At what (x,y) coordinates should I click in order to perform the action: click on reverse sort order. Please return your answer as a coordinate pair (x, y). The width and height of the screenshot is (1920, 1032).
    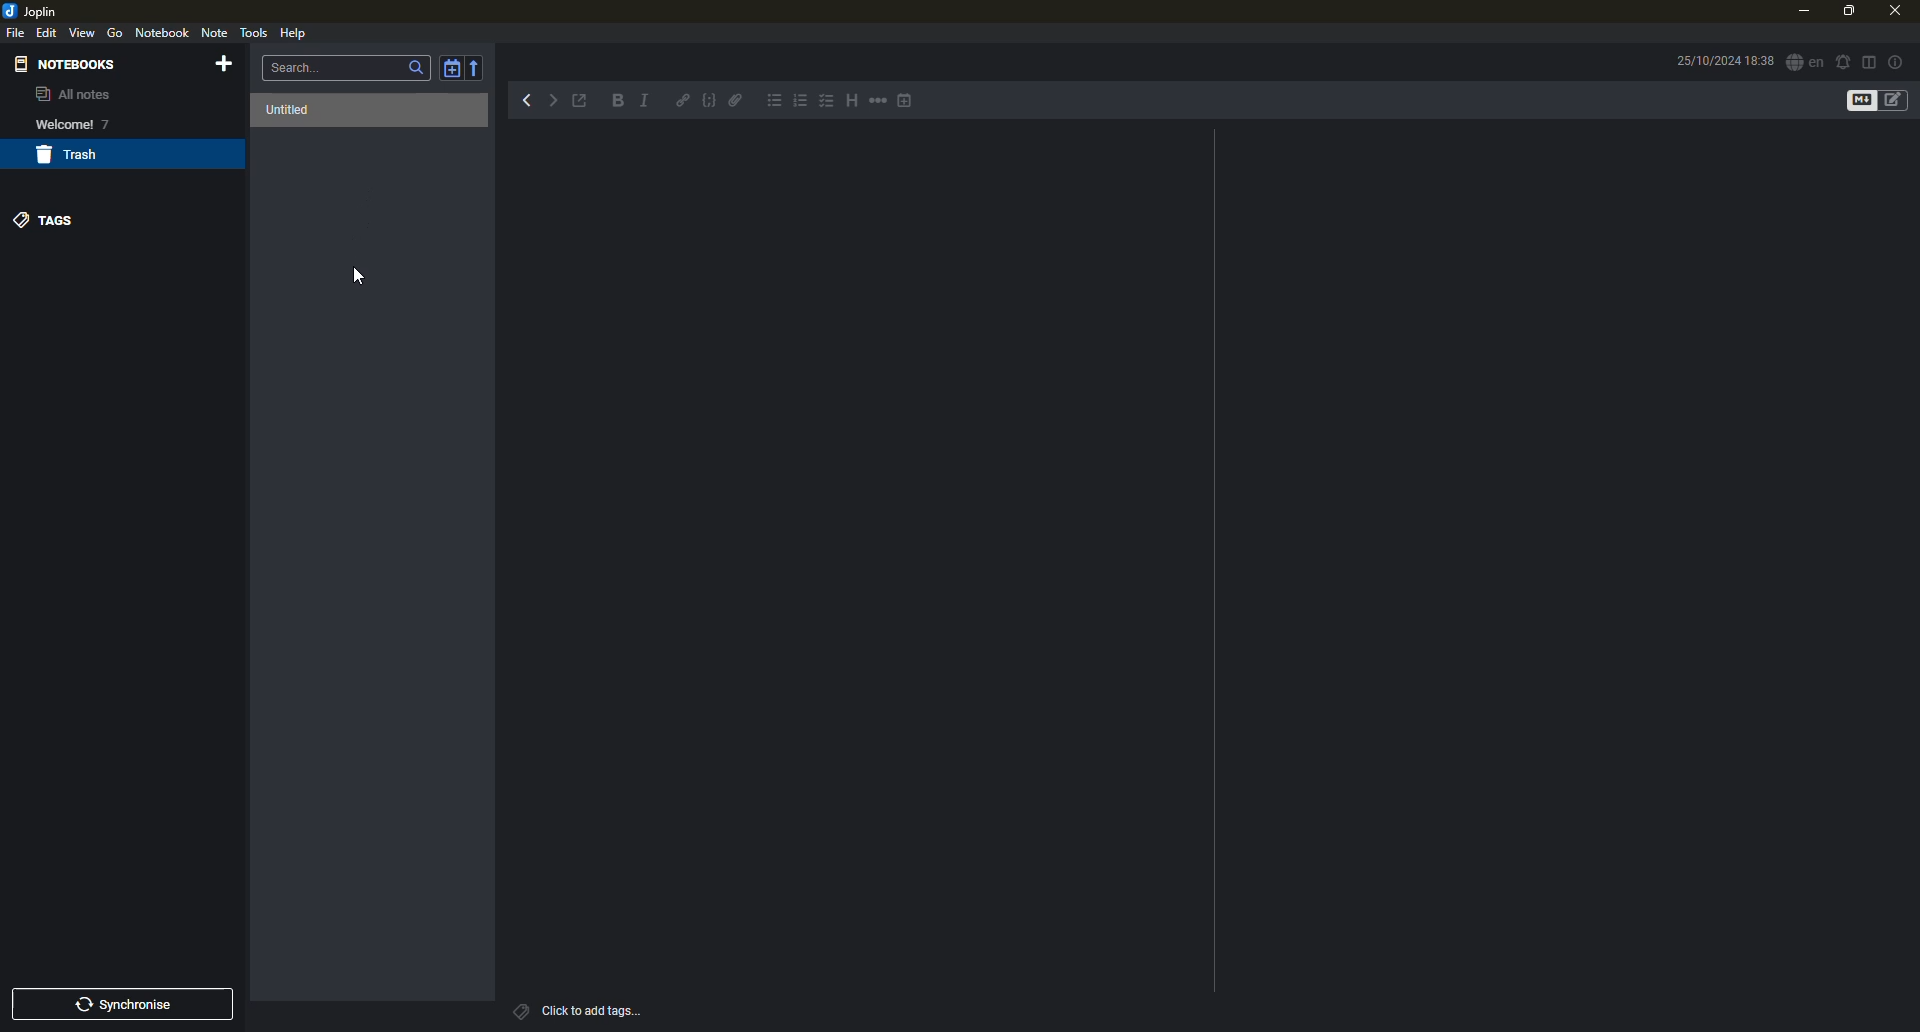
    Looking at the image, I should click on (479, 66).